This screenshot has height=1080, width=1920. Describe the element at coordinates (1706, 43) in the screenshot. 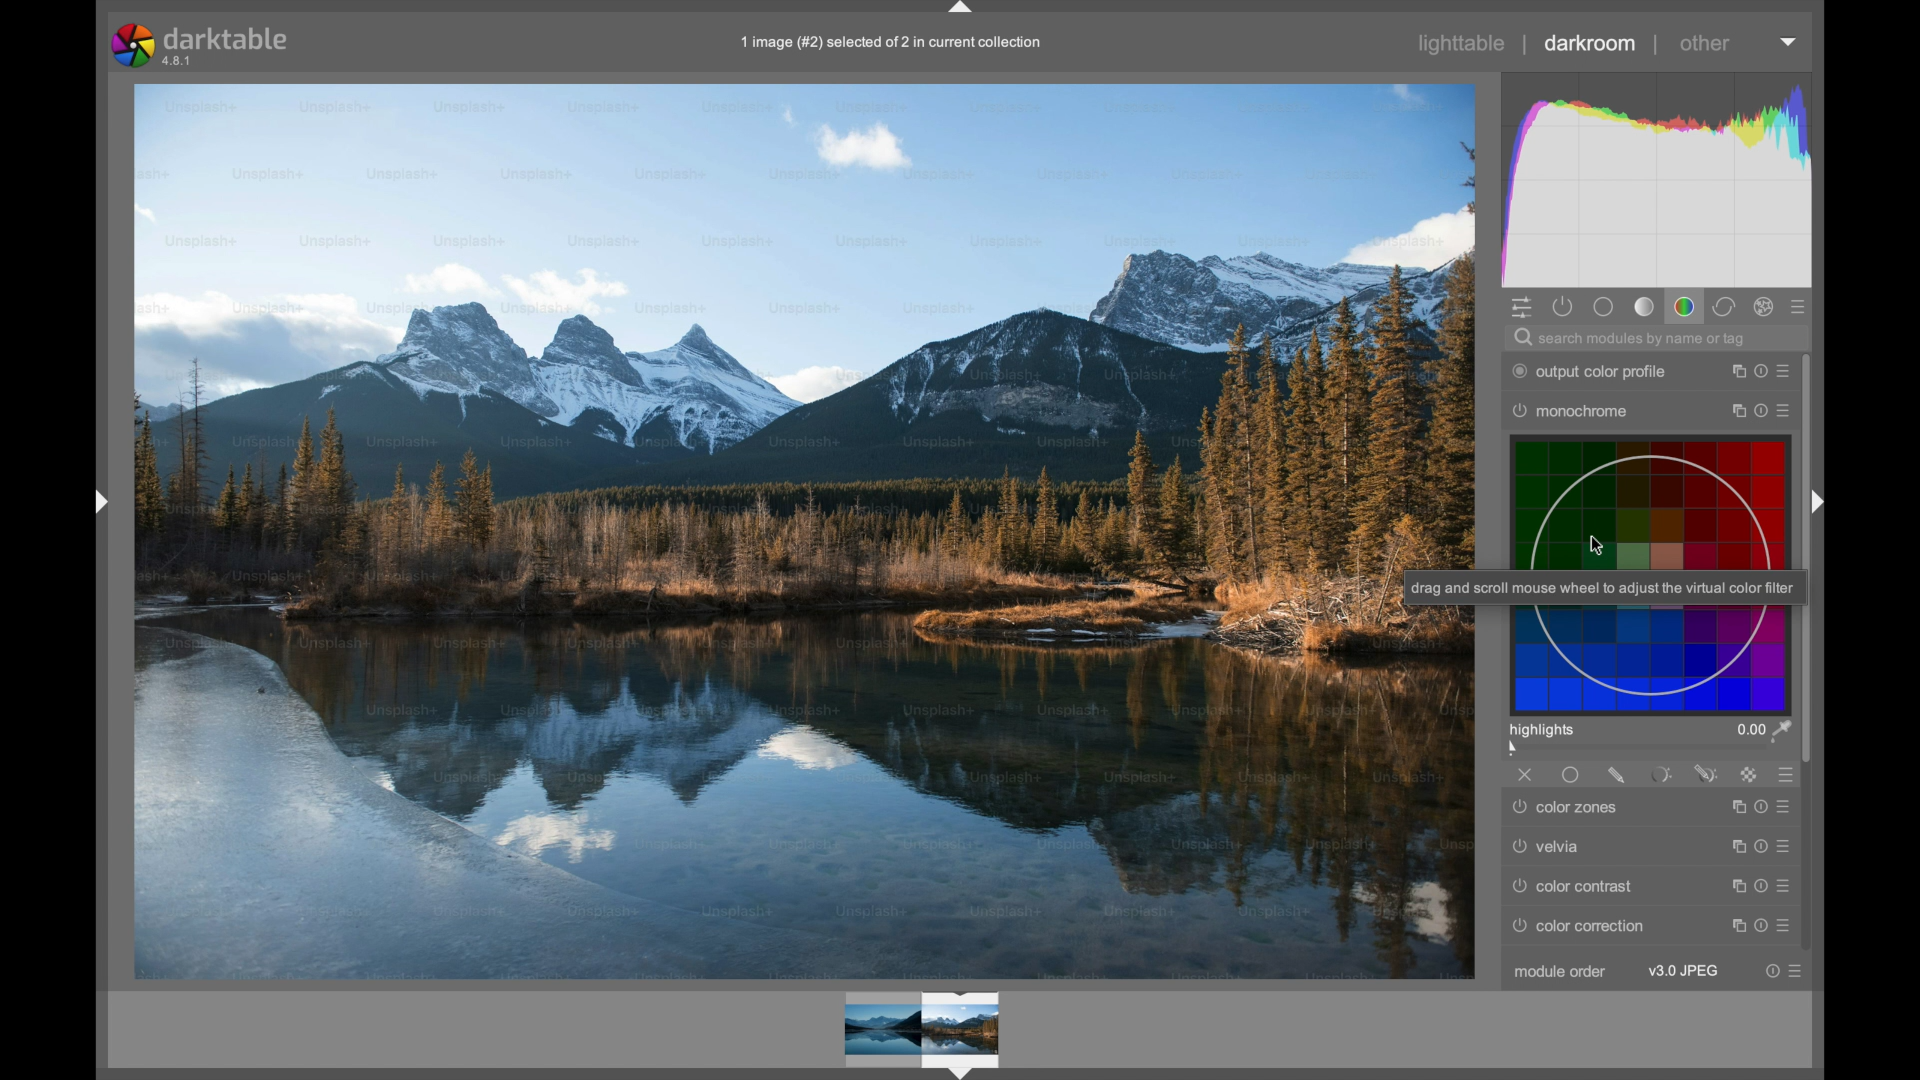

I see `other` at that location.